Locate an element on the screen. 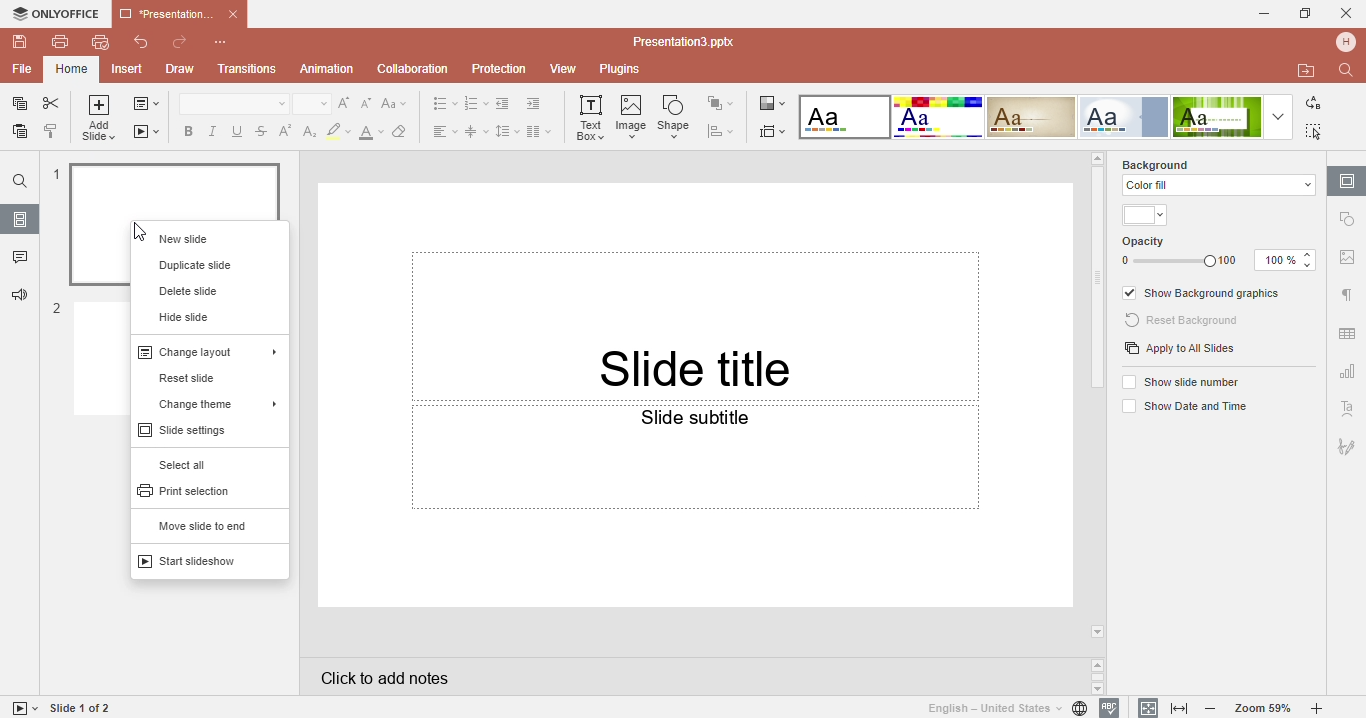  Save is located at coordinates (17, 42).